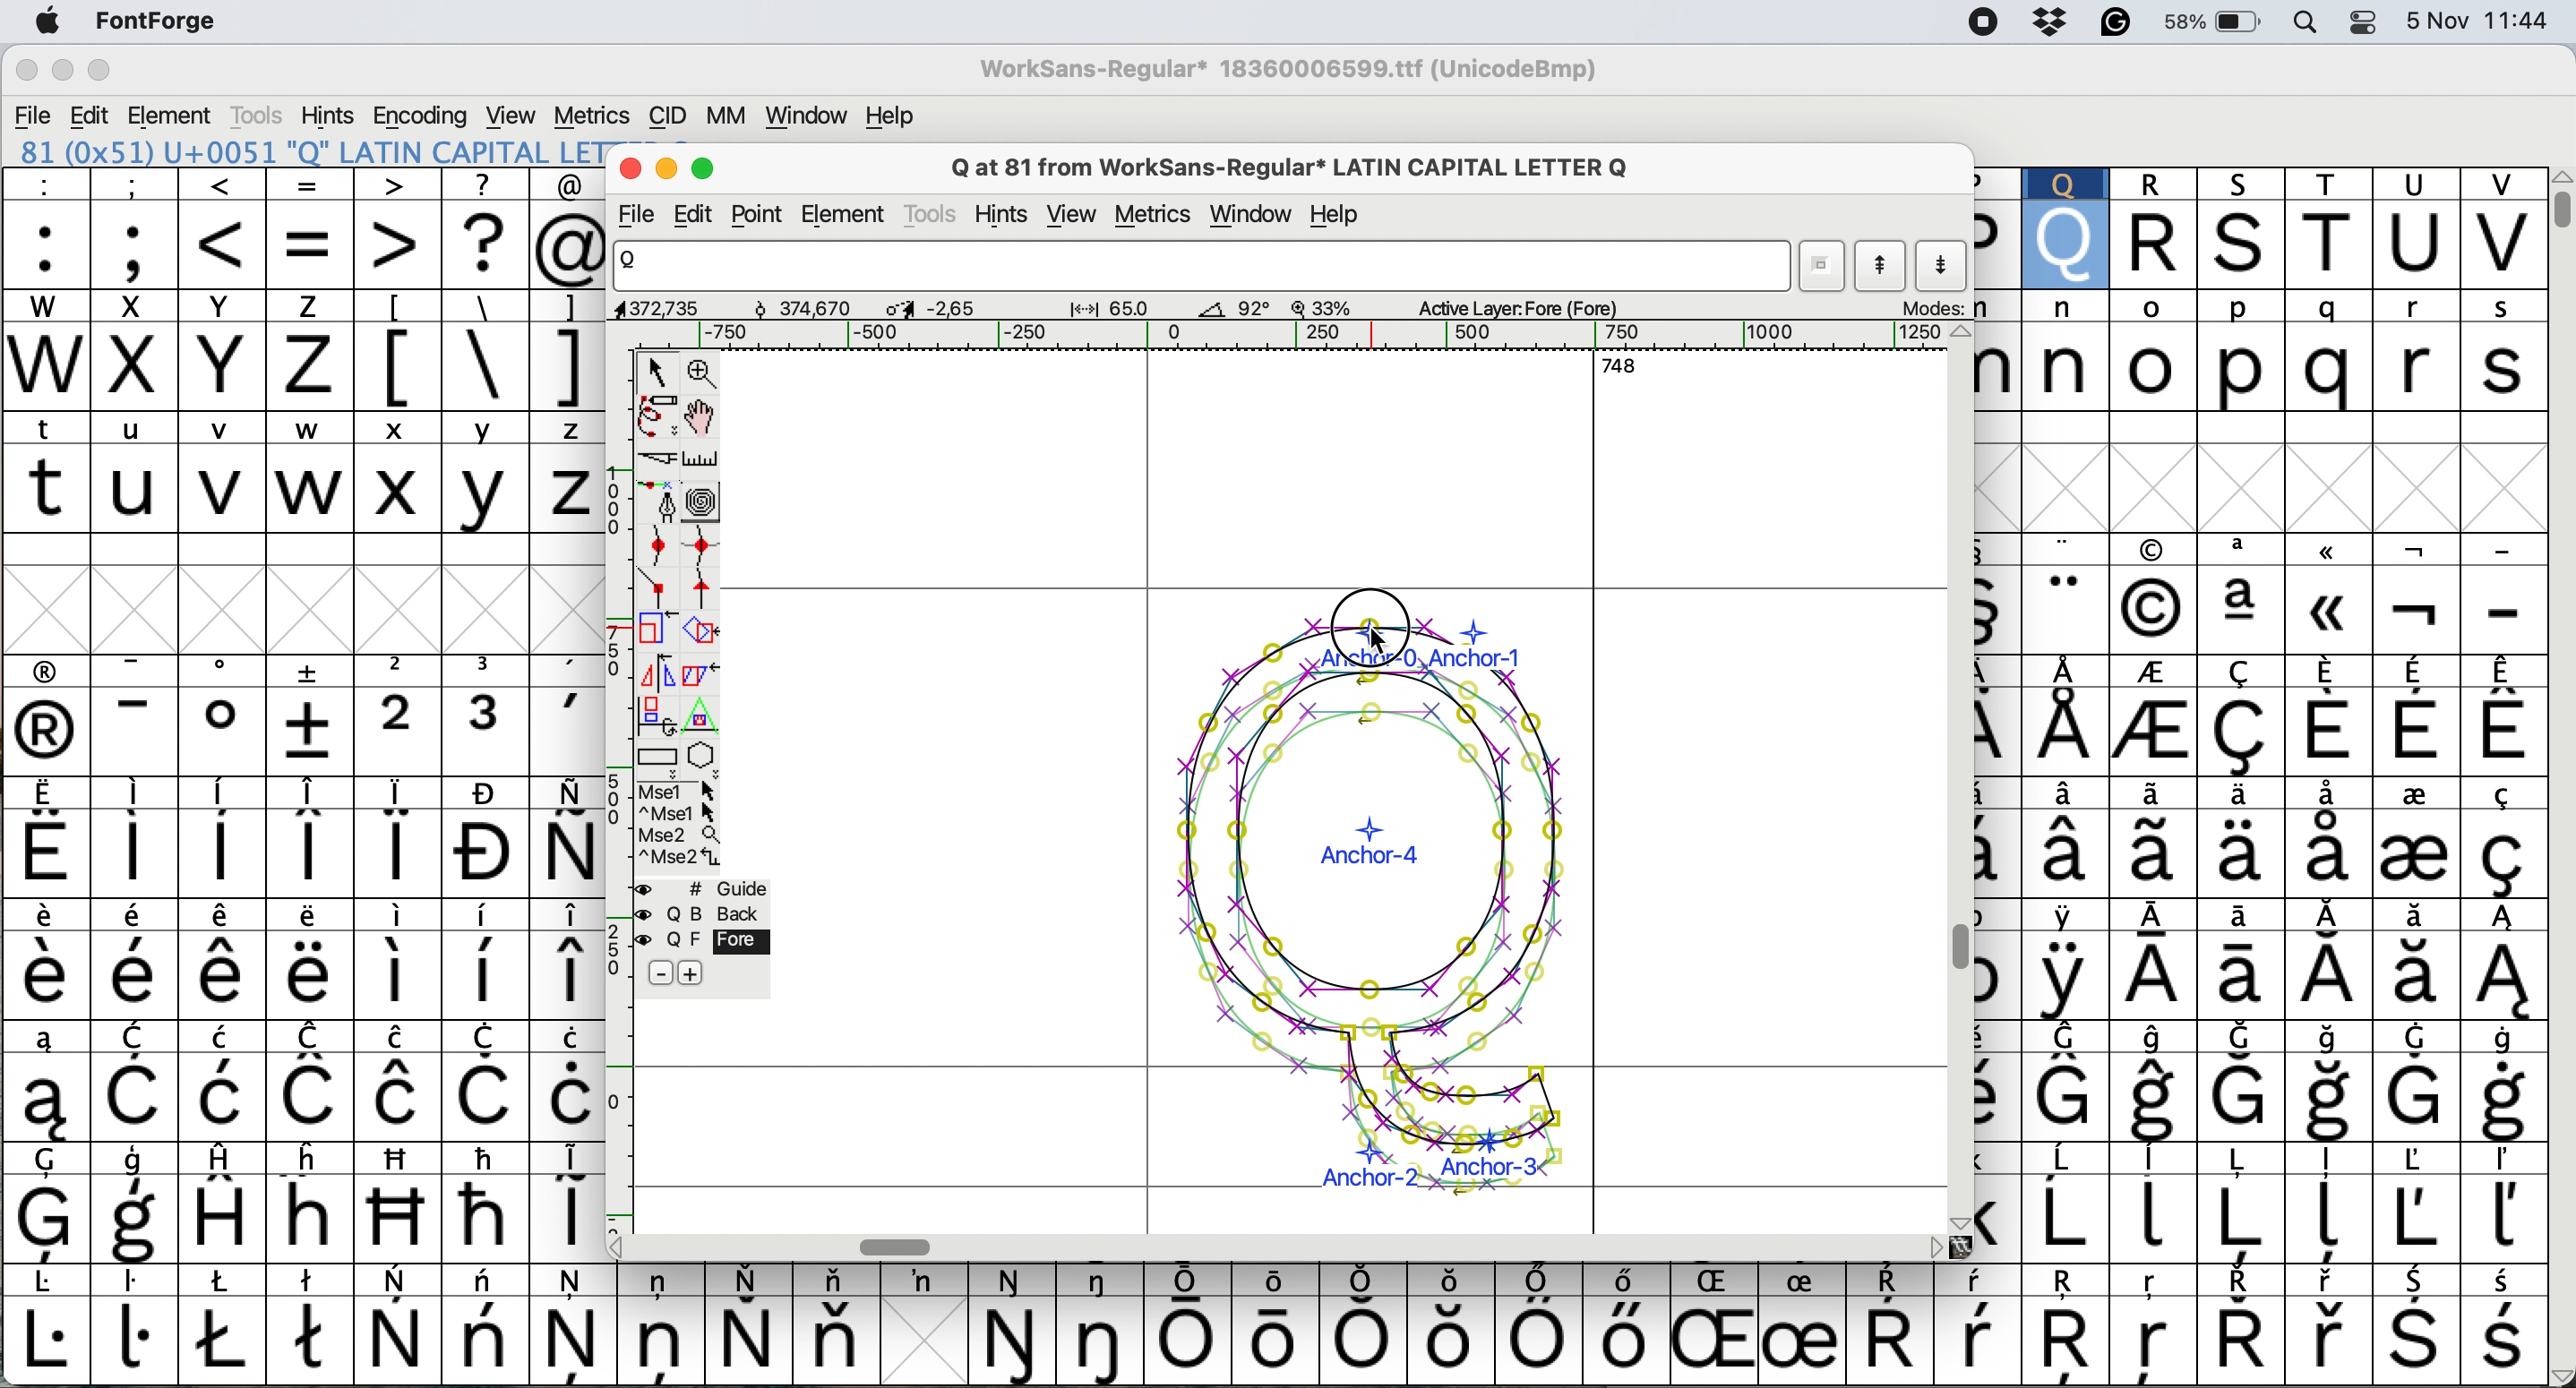 Image resolution: width=2576 pixels, height=1388 pixels. Describe the element at coordinates (1010, 211) in the screenshot. I see `hints` at that location.